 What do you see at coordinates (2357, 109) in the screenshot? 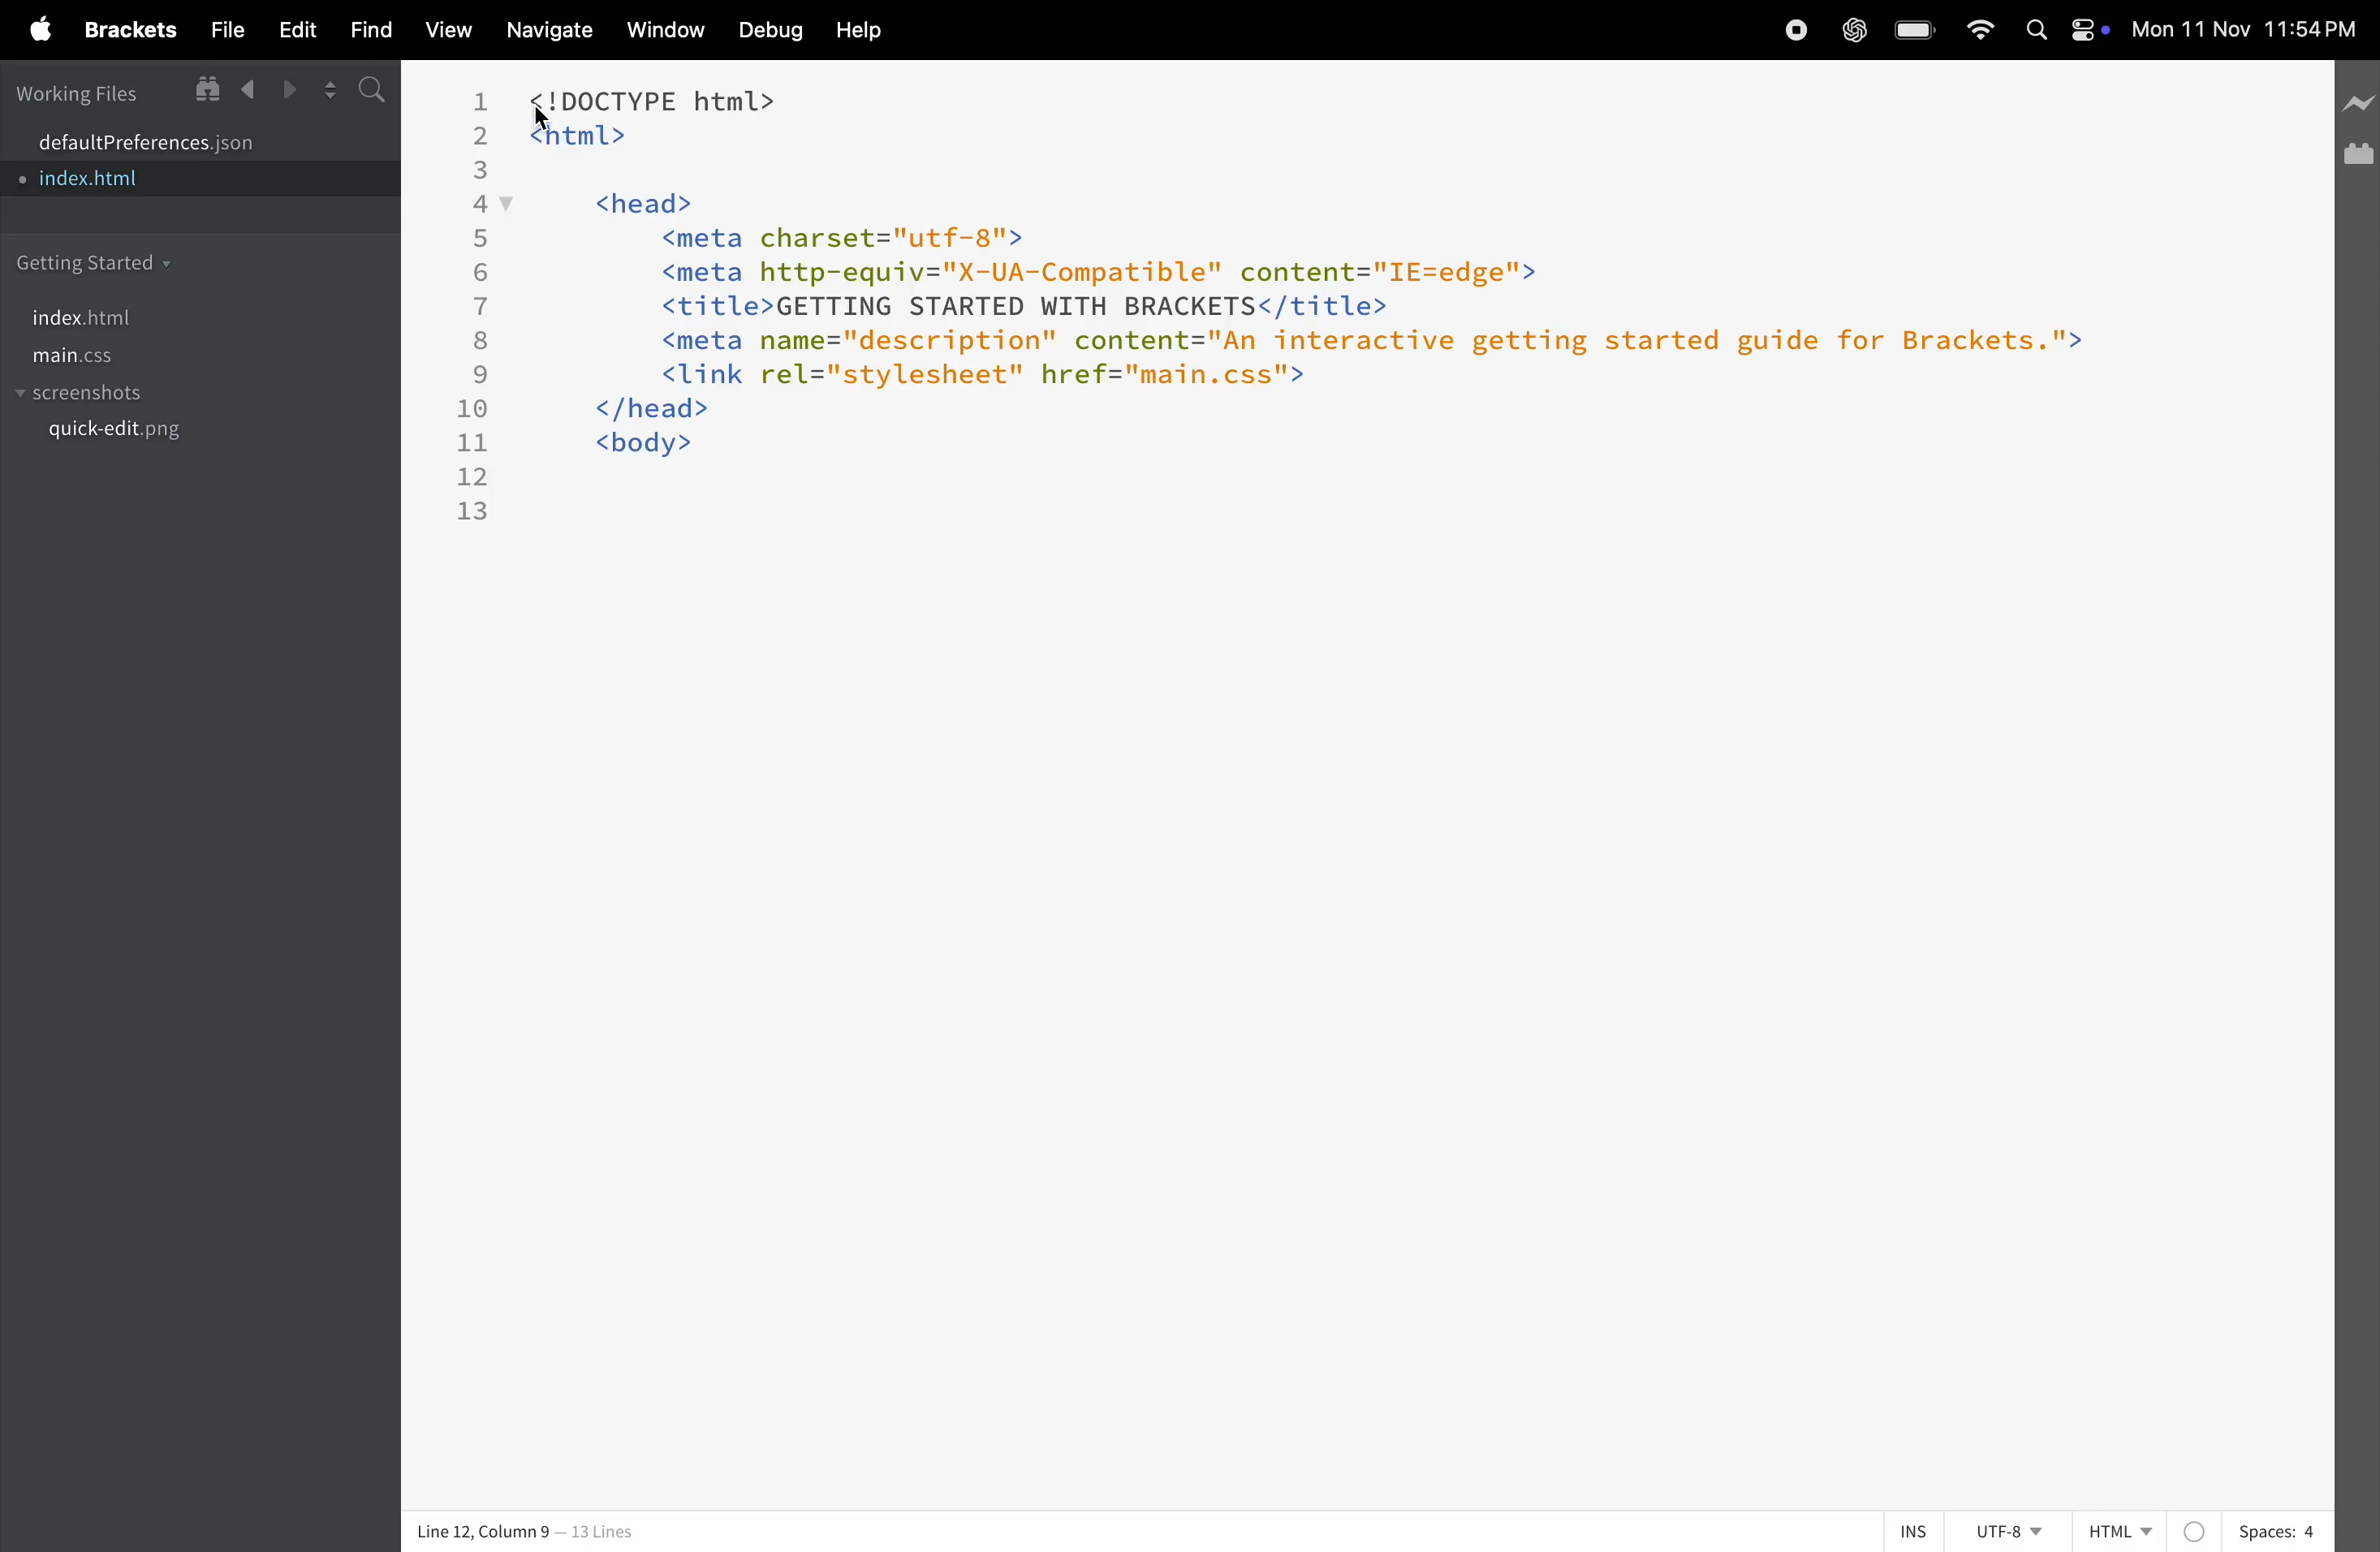
I see `line preview` at bounding box center [2357, 109].